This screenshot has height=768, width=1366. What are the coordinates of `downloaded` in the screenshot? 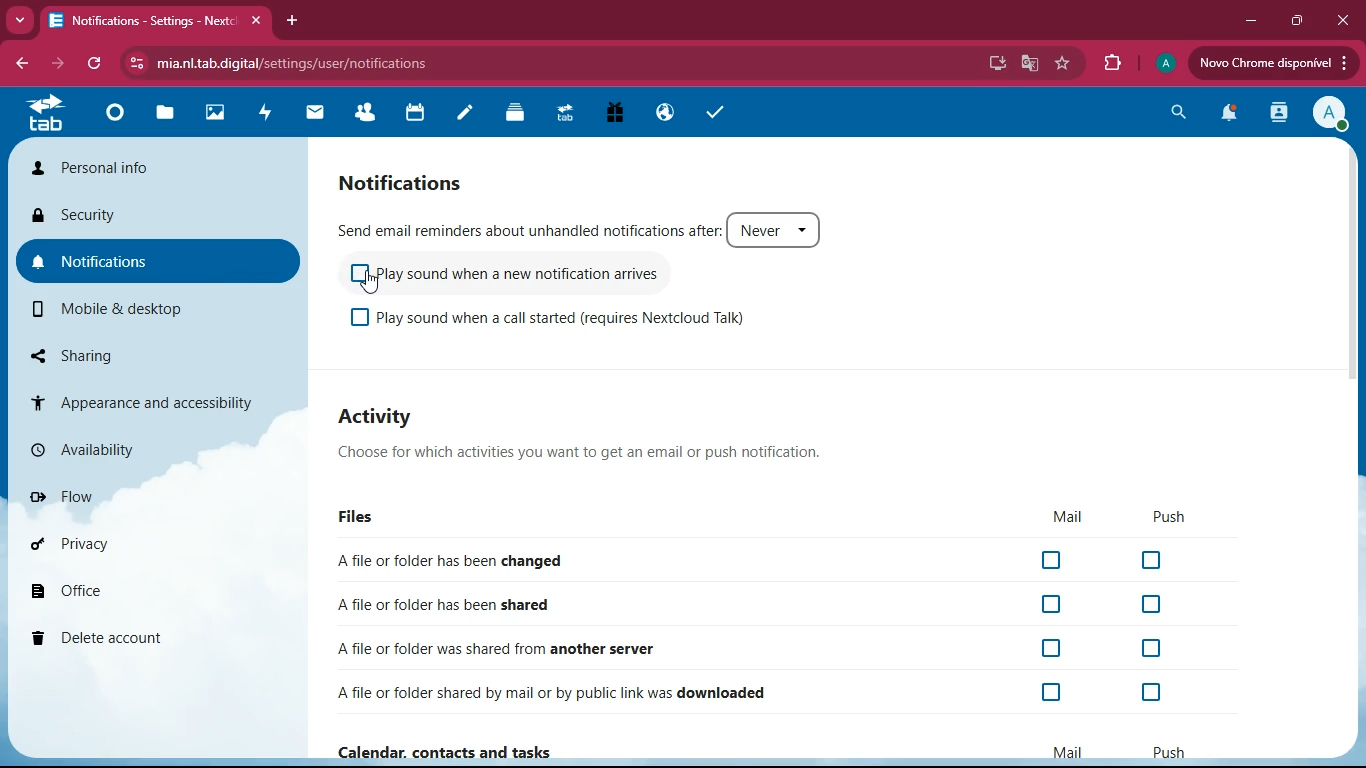 It's located at (559, 691).